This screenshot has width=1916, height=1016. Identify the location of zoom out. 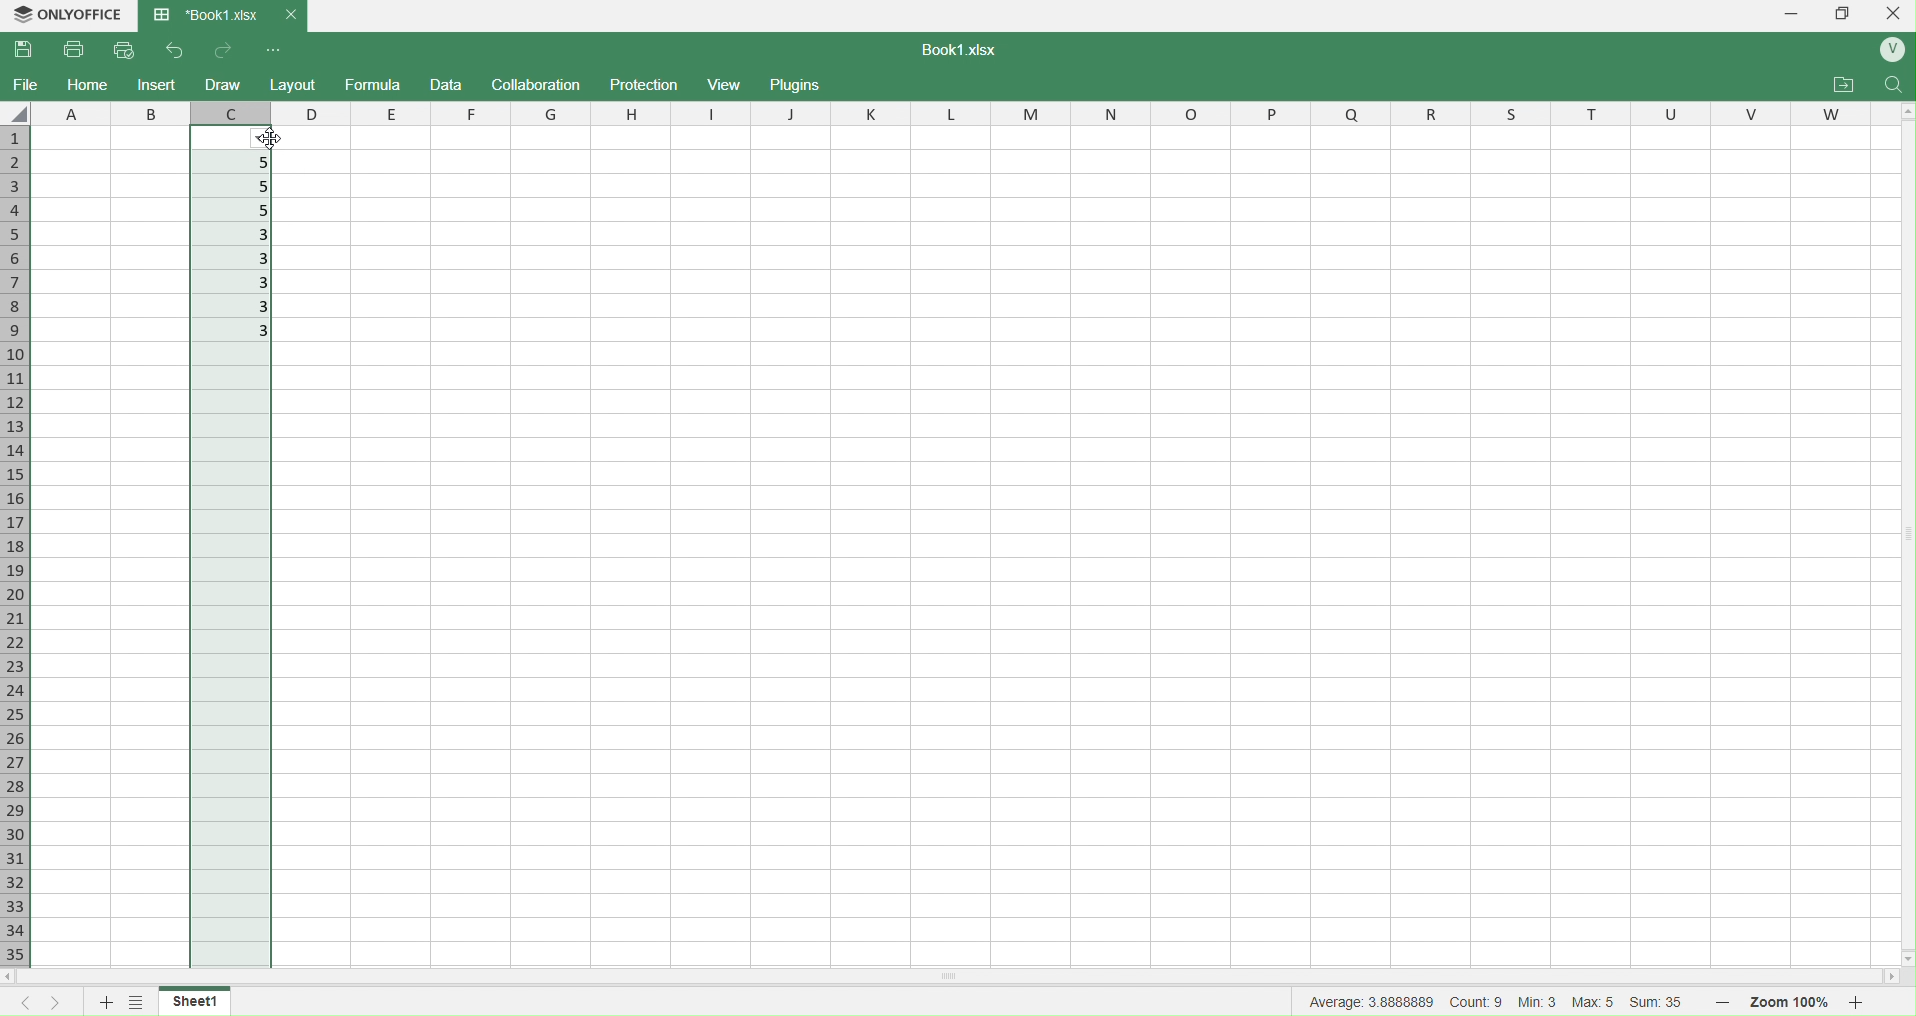
(1720, 1000).